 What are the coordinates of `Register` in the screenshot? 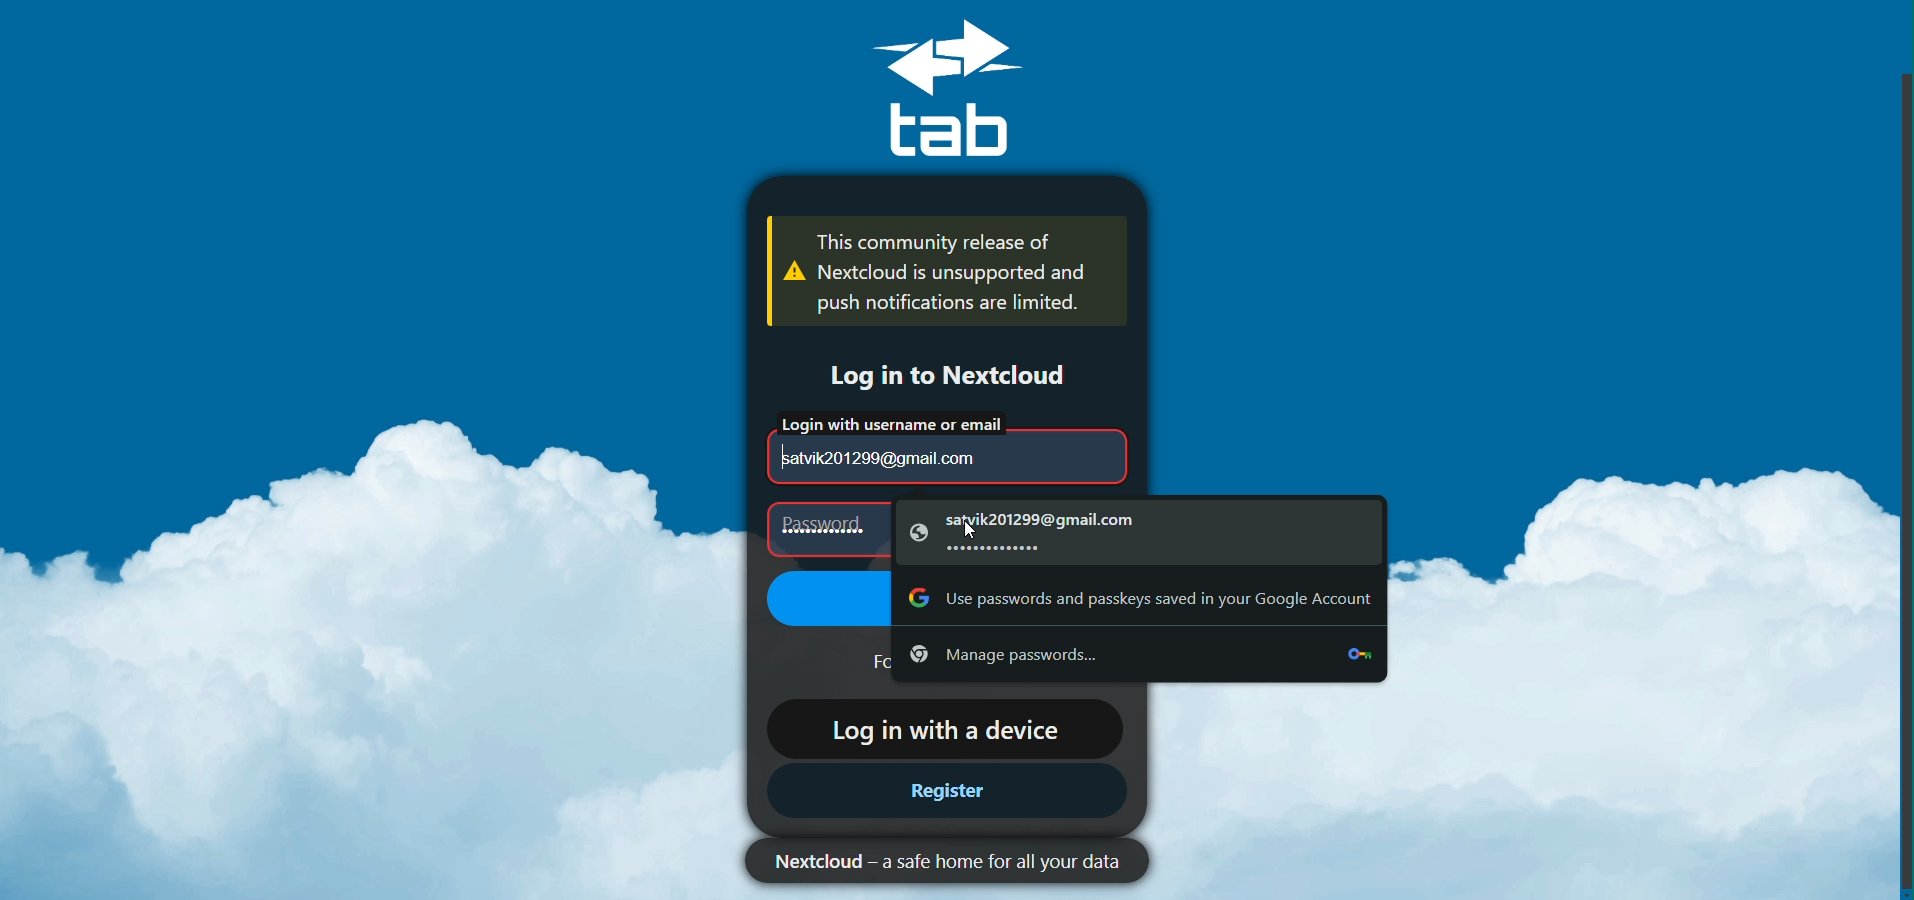 It's located at (945, 793).